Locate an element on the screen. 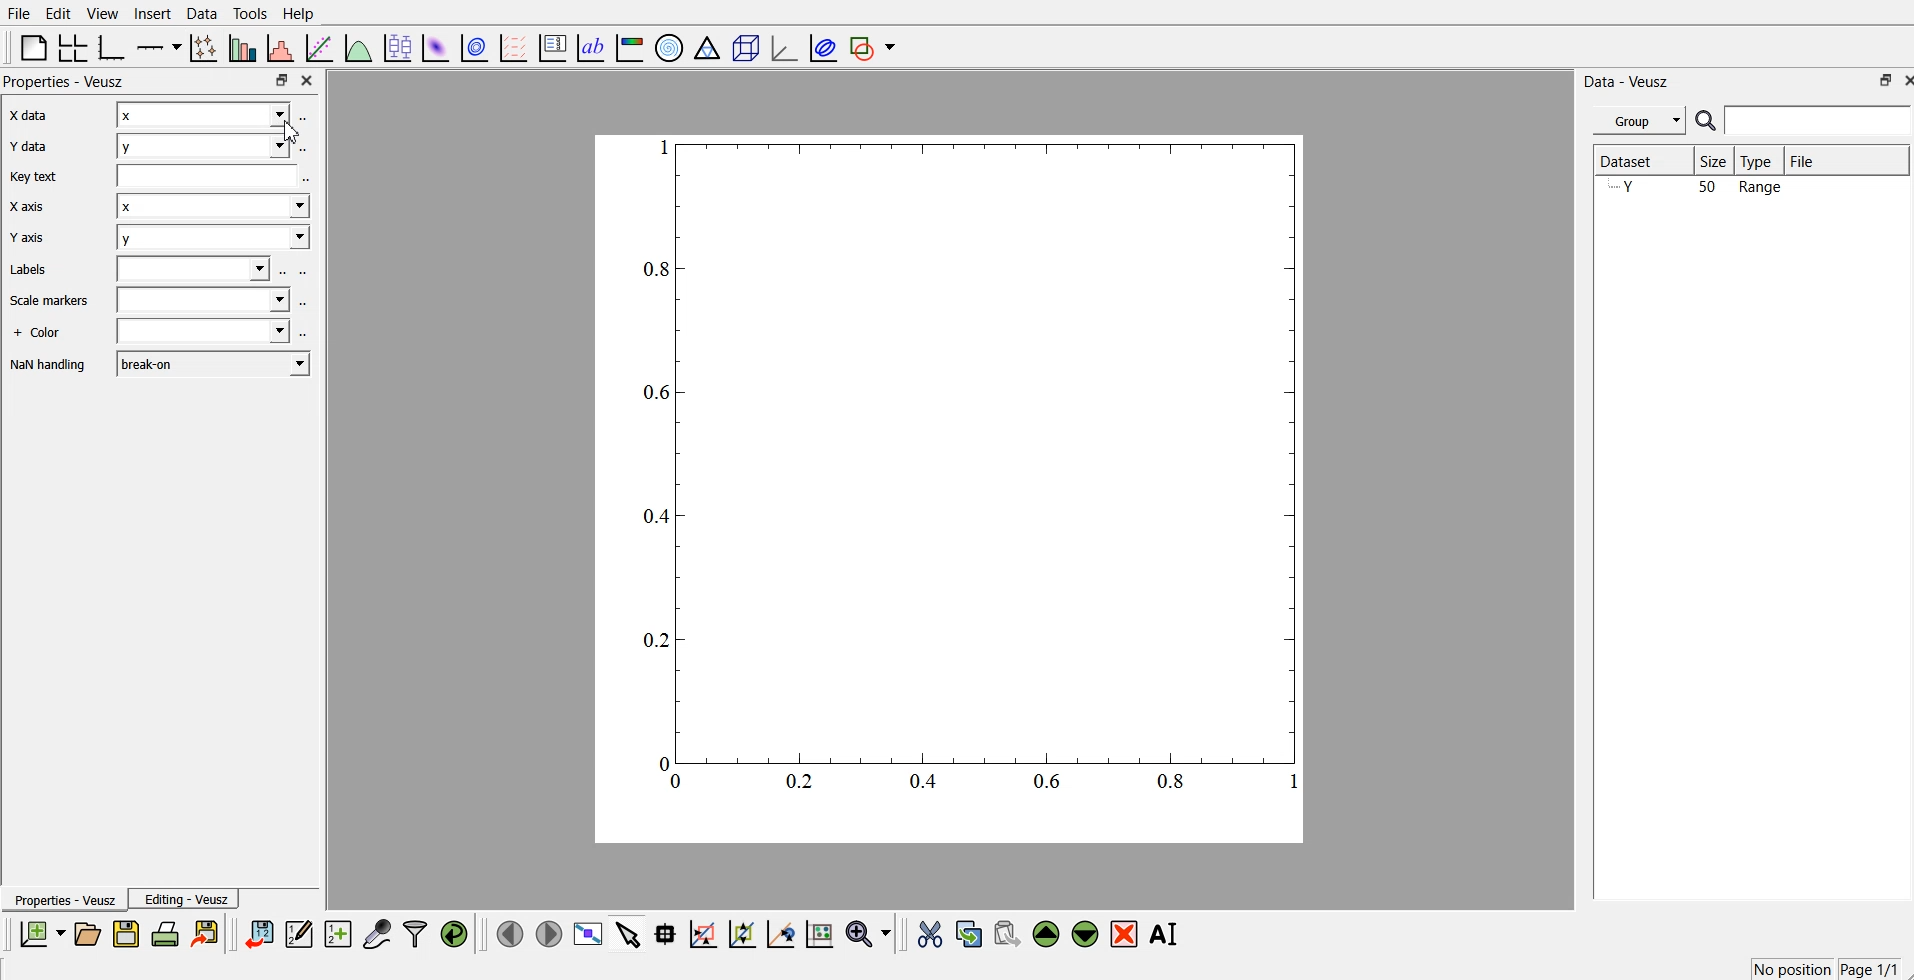 This screenshot has width=1914, height=980. Tools is located at coordinates (250, 14).